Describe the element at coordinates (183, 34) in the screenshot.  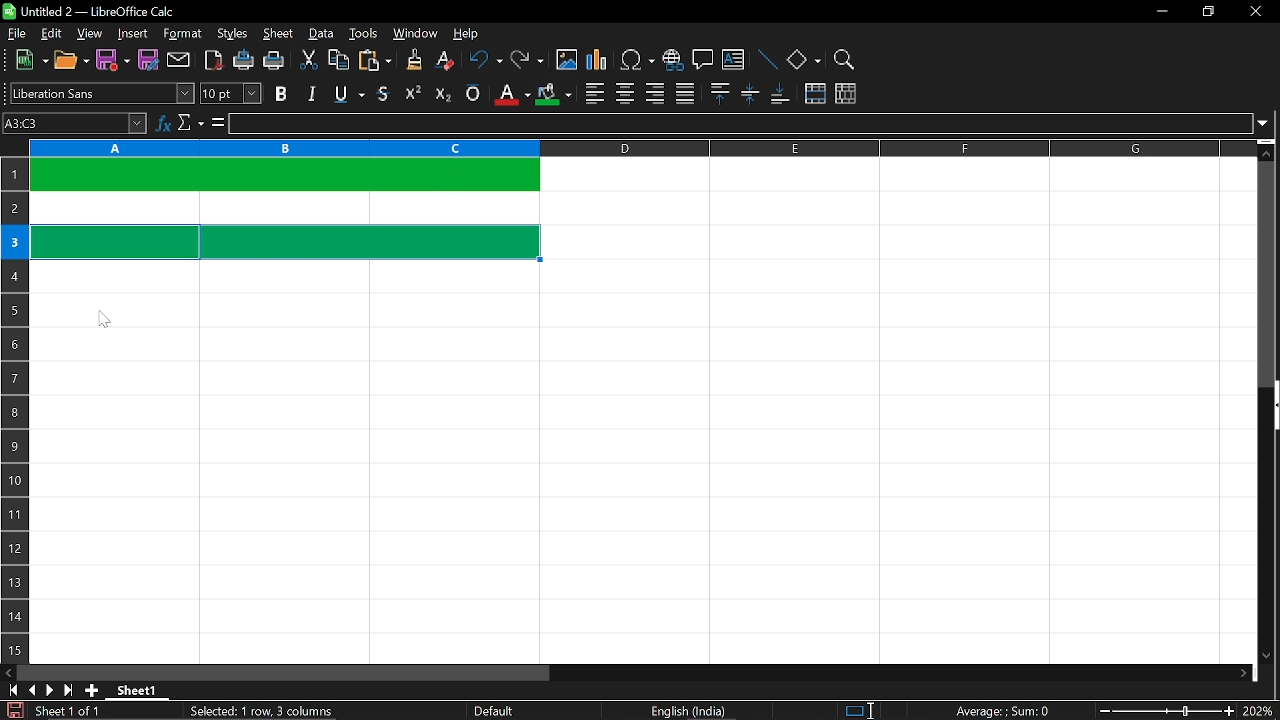
I see `format` at that location.